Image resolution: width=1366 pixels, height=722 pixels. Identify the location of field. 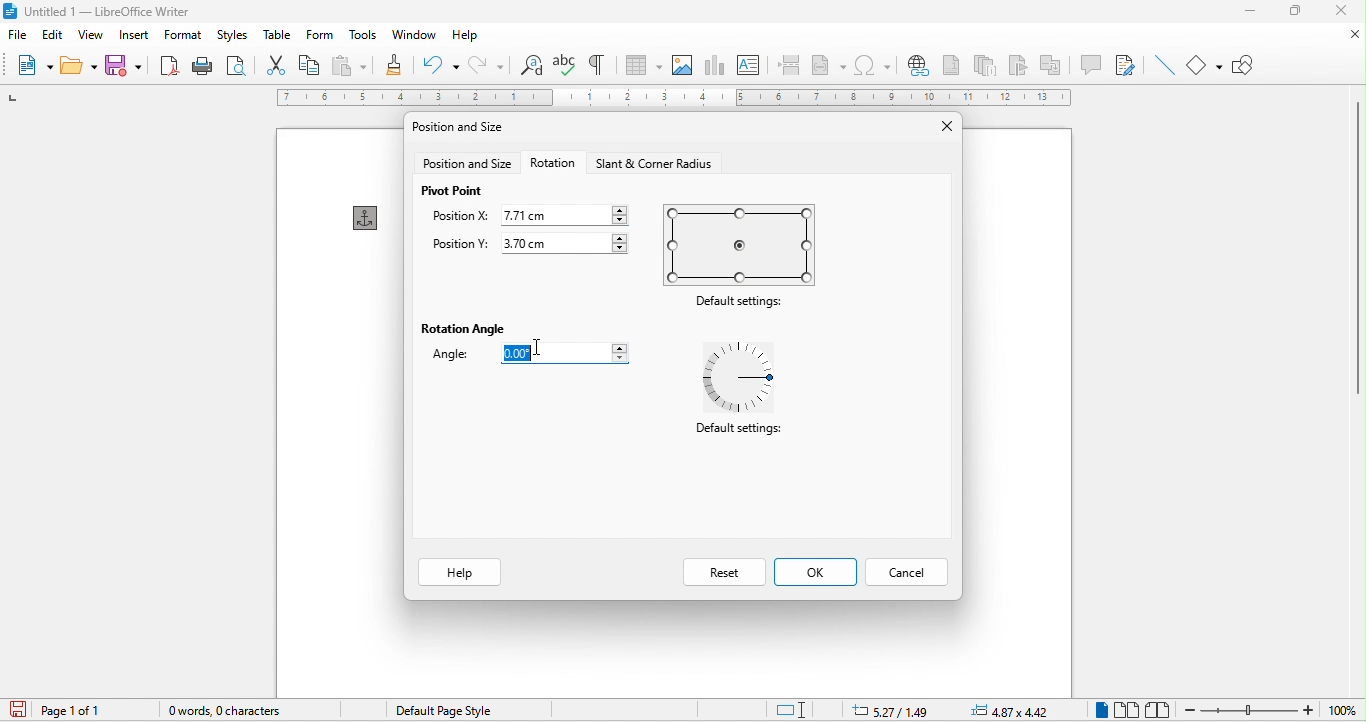
(829, 63).